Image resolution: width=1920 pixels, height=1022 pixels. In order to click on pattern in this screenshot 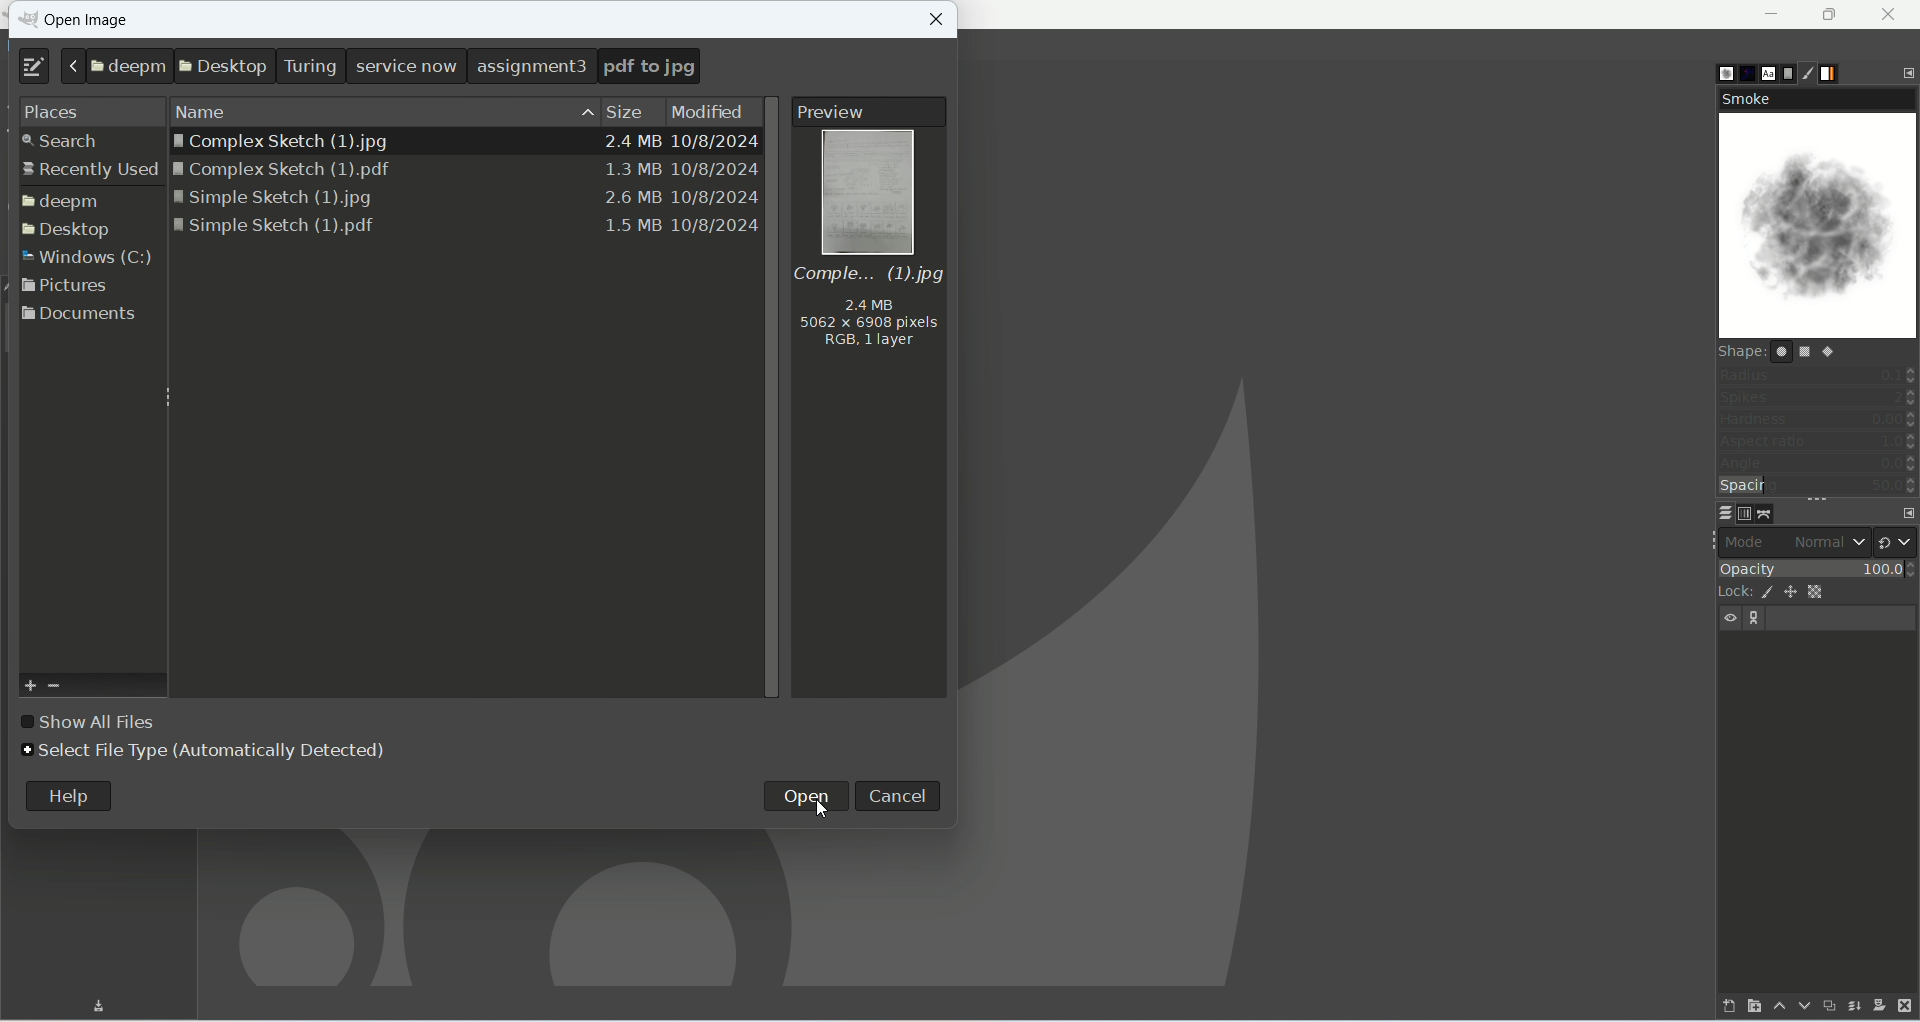, I will do `click(1745, 73)`.